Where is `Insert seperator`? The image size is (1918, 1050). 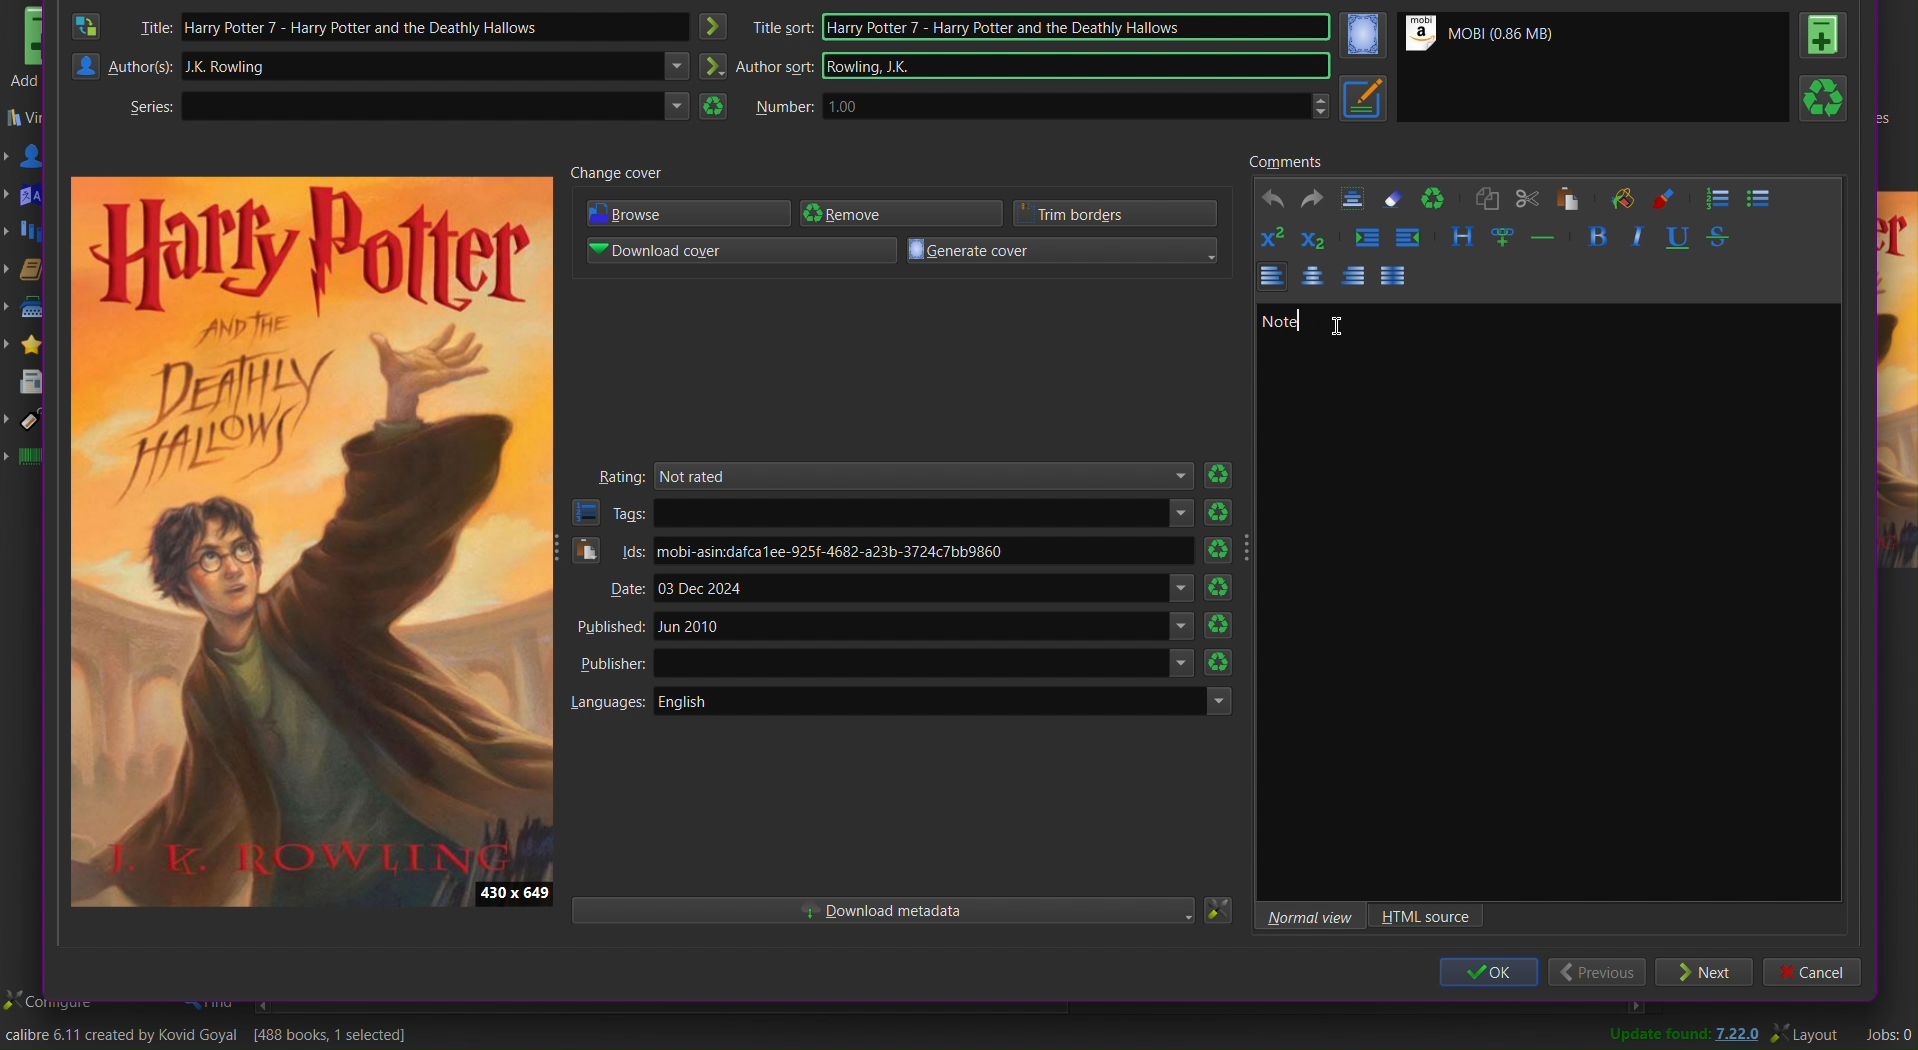 Insert seperator is located at coordinates (1543, 236).